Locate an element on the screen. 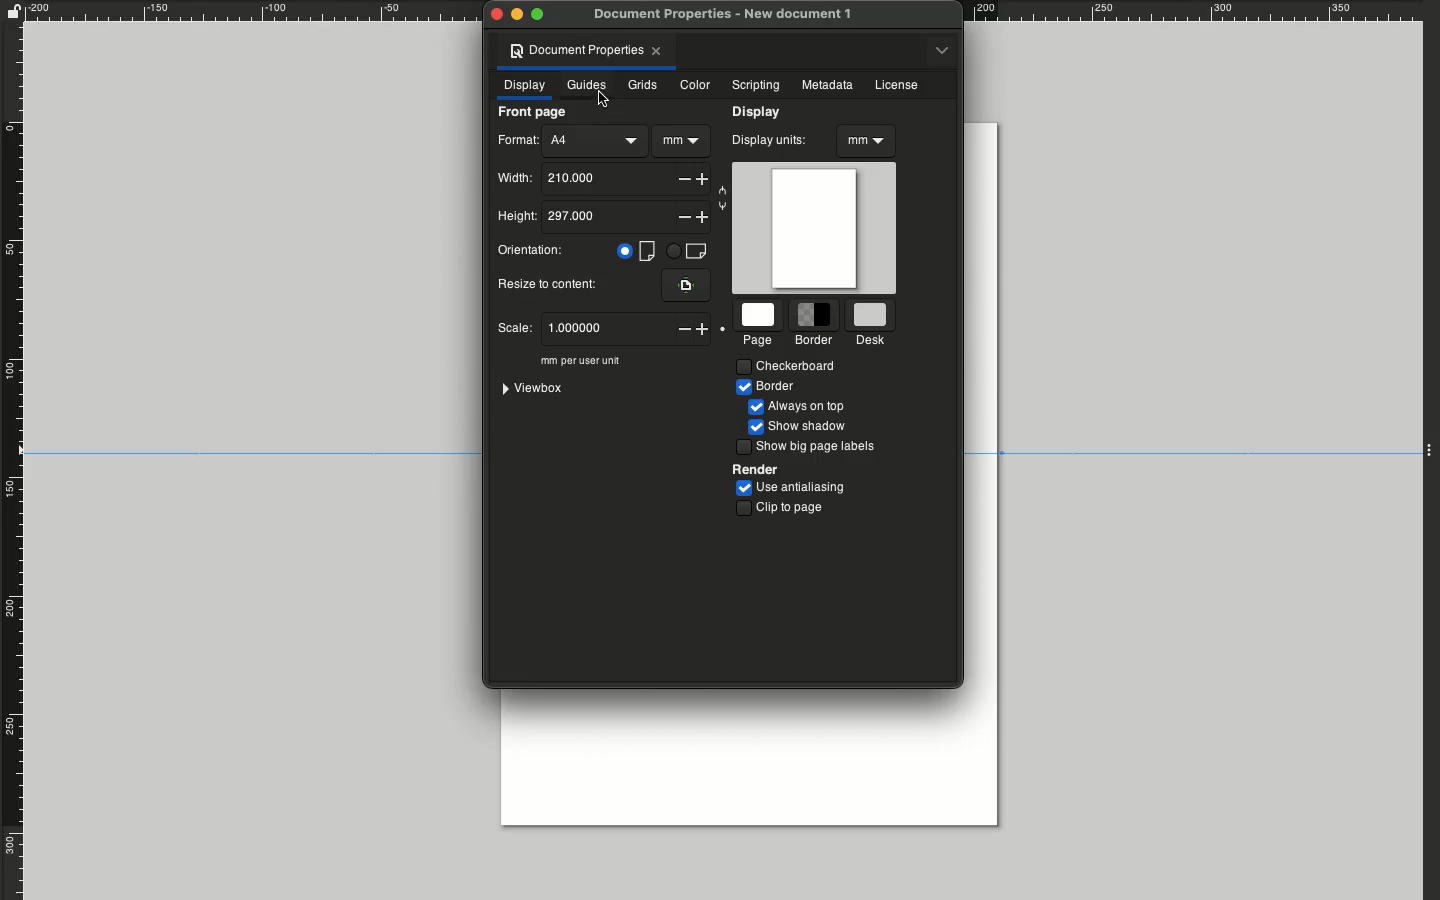  Border is located at coordinates (812, 325).